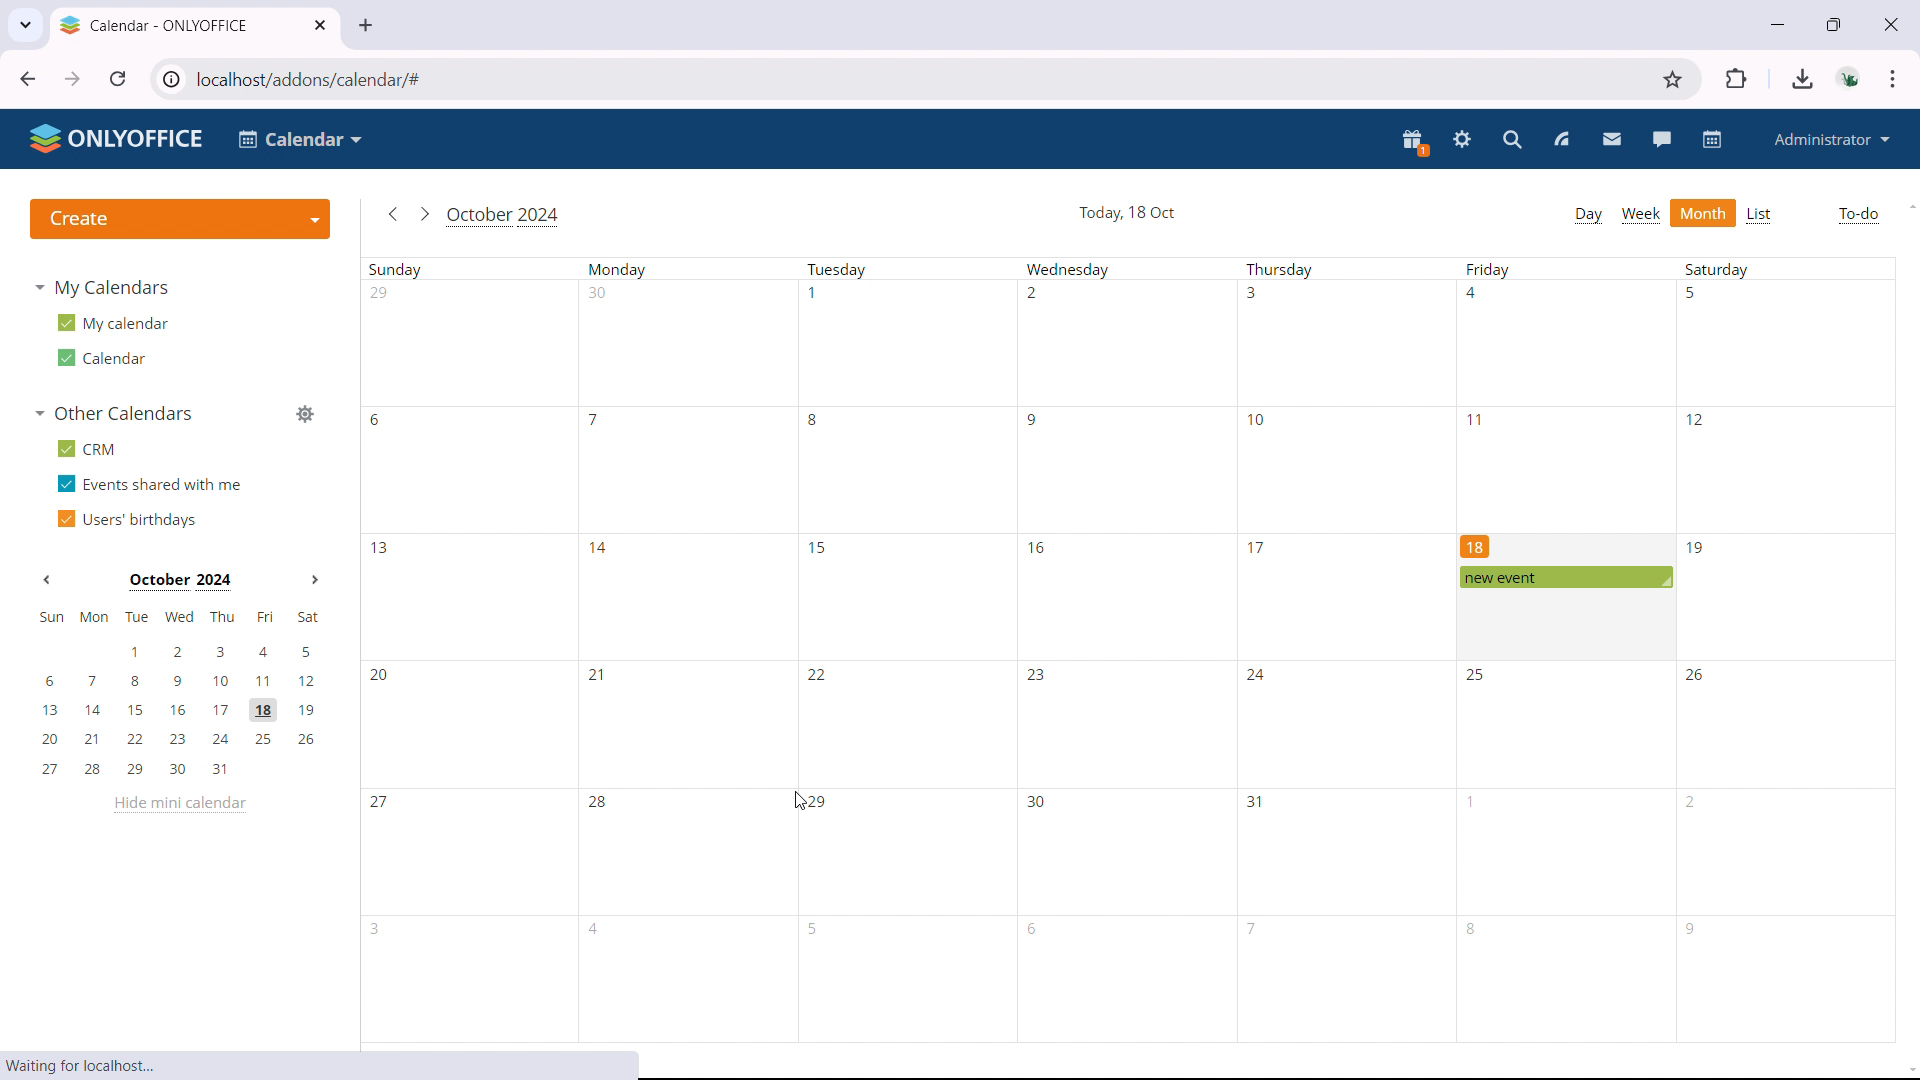  I want to click on 4, so click(597, 929).